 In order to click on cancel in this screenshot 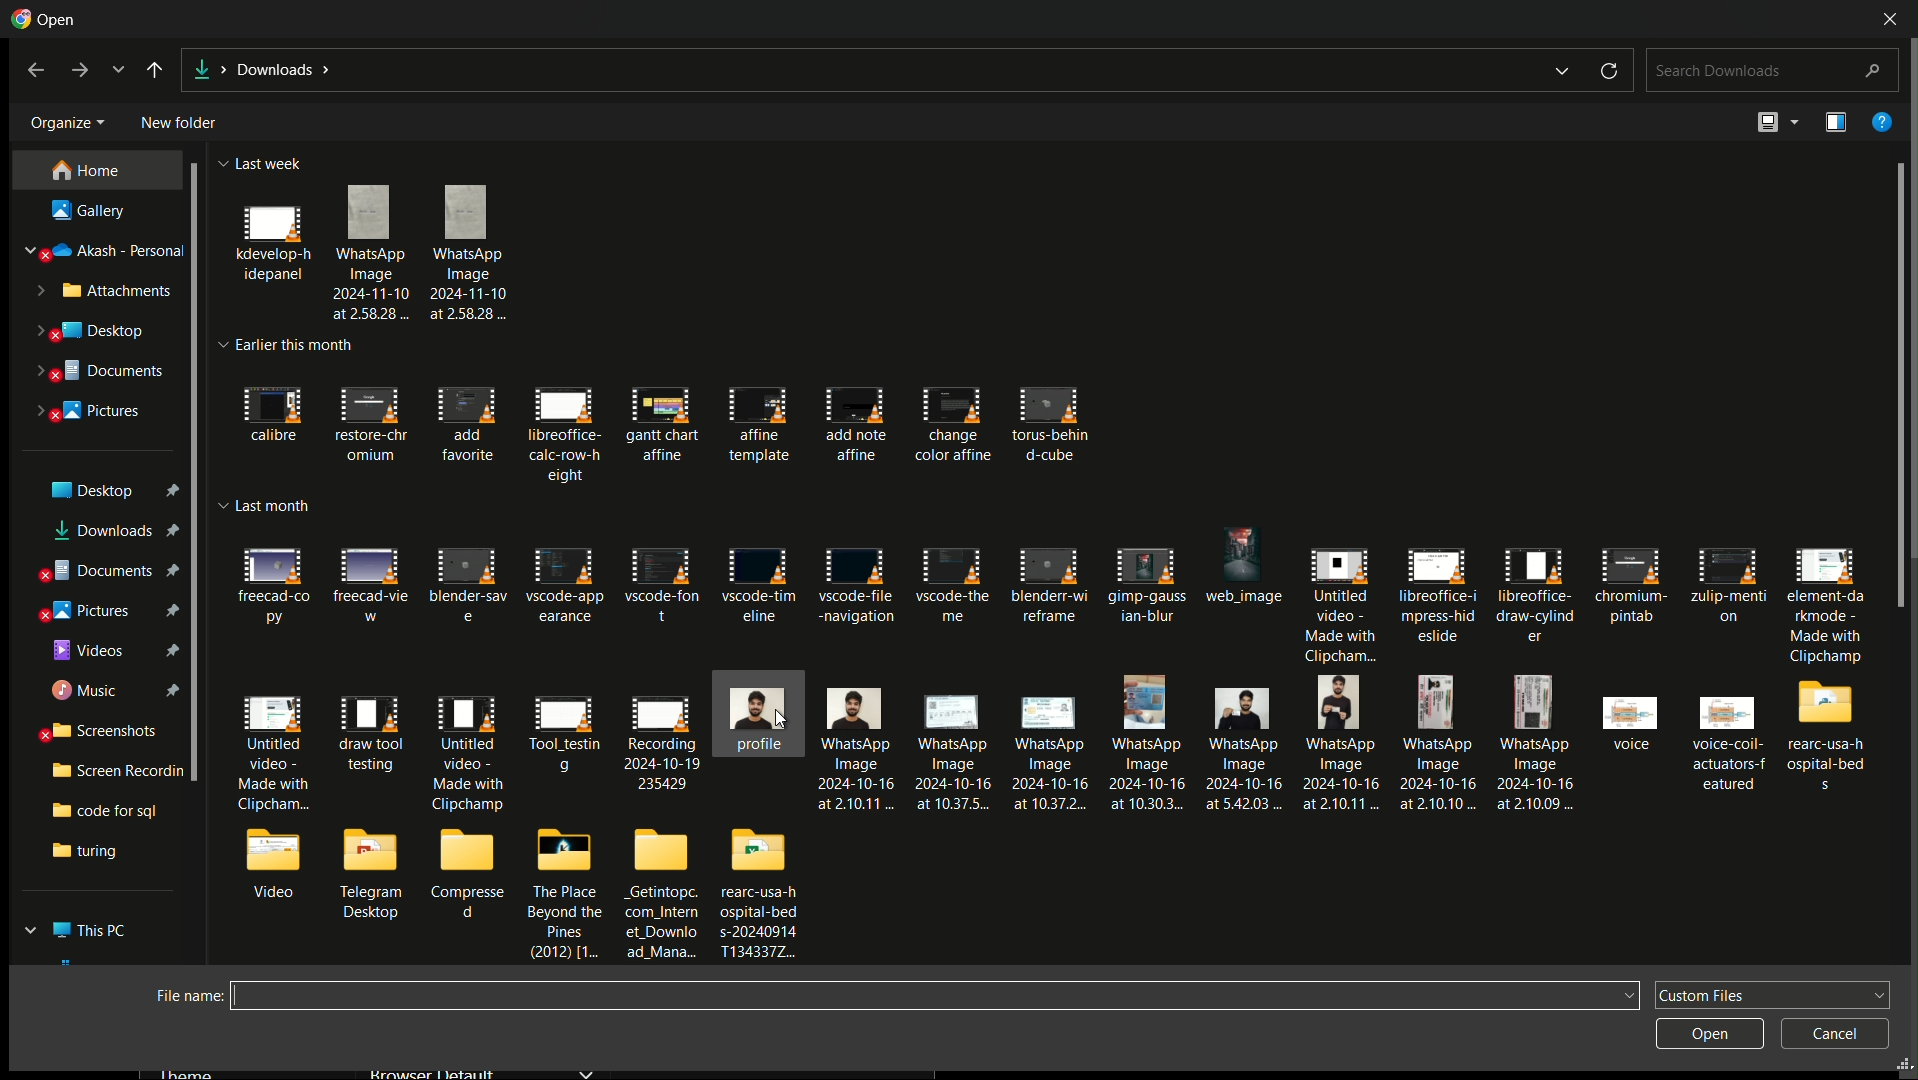, I will do `click(1835, 1035)`.